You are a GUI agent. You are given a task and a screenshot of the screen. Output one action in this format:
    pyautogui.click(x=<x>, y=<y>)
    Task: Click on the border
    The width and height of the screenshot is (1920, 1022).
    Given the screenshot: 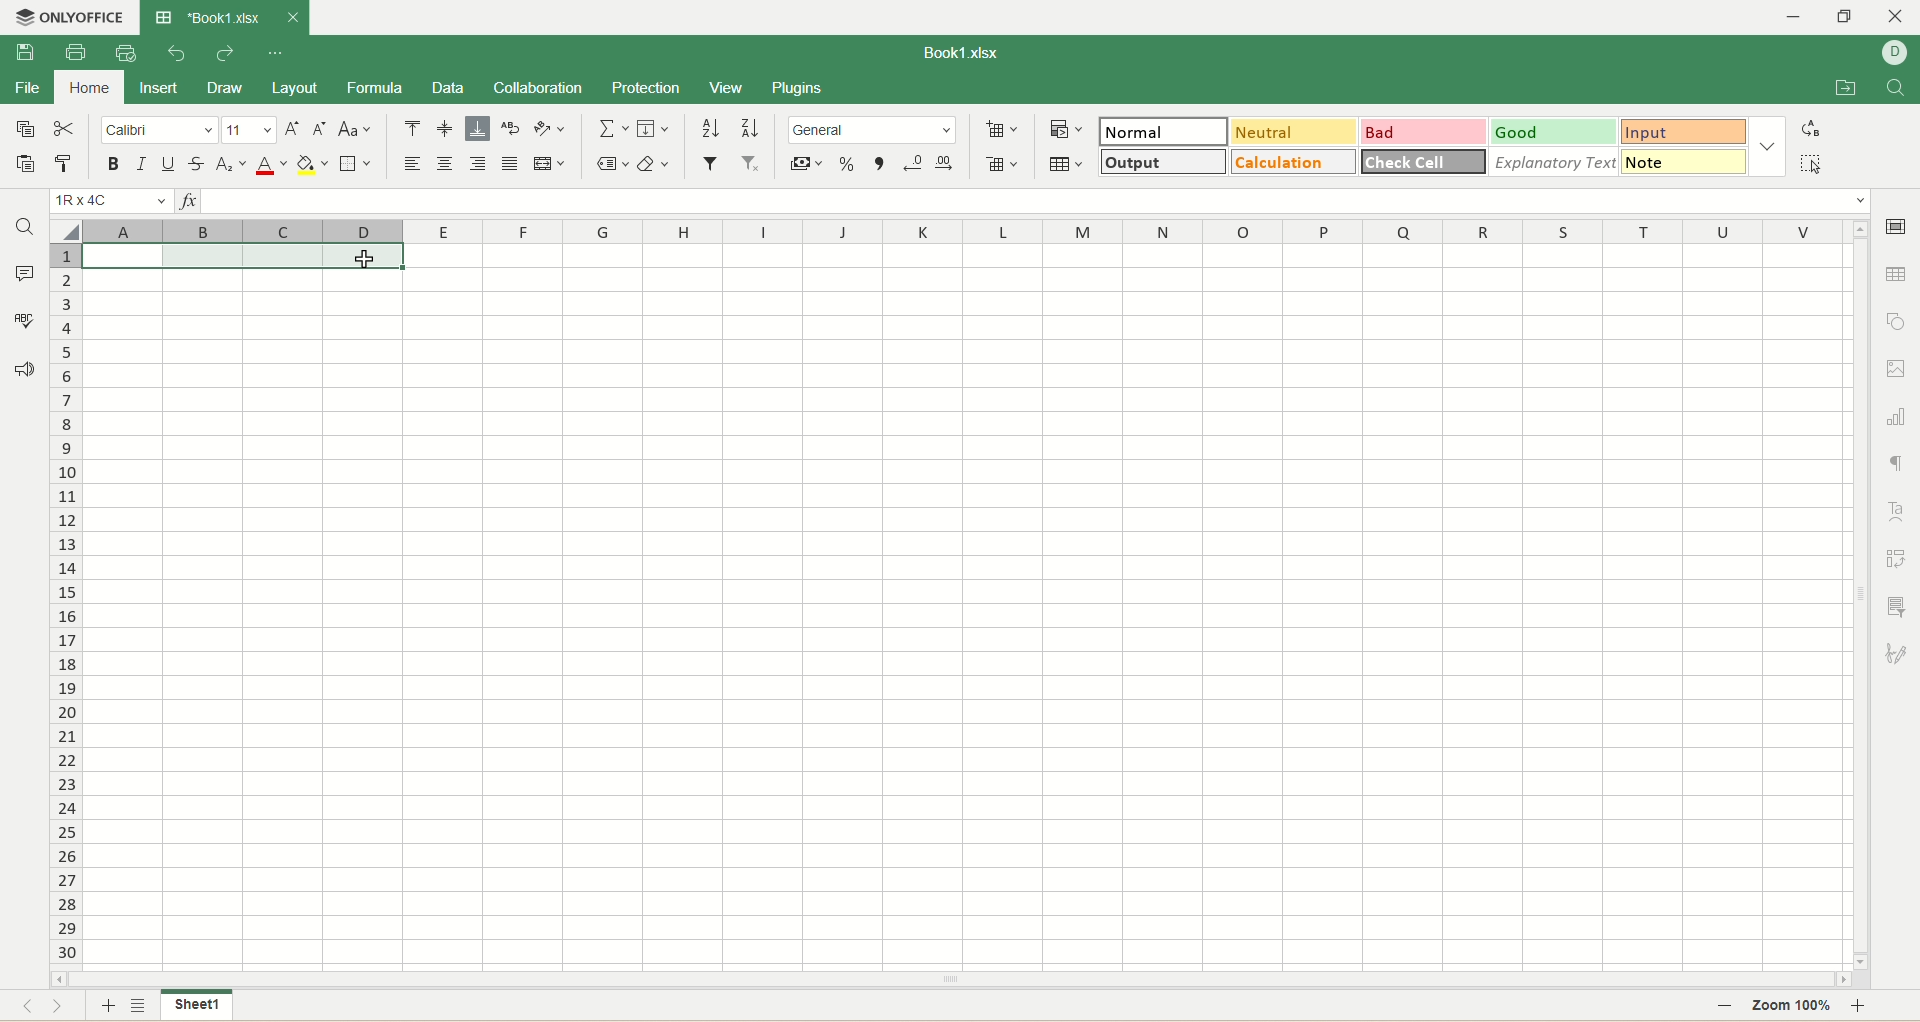 What is the action you would take?
    pyautogui.click(x=353, y=165)
    